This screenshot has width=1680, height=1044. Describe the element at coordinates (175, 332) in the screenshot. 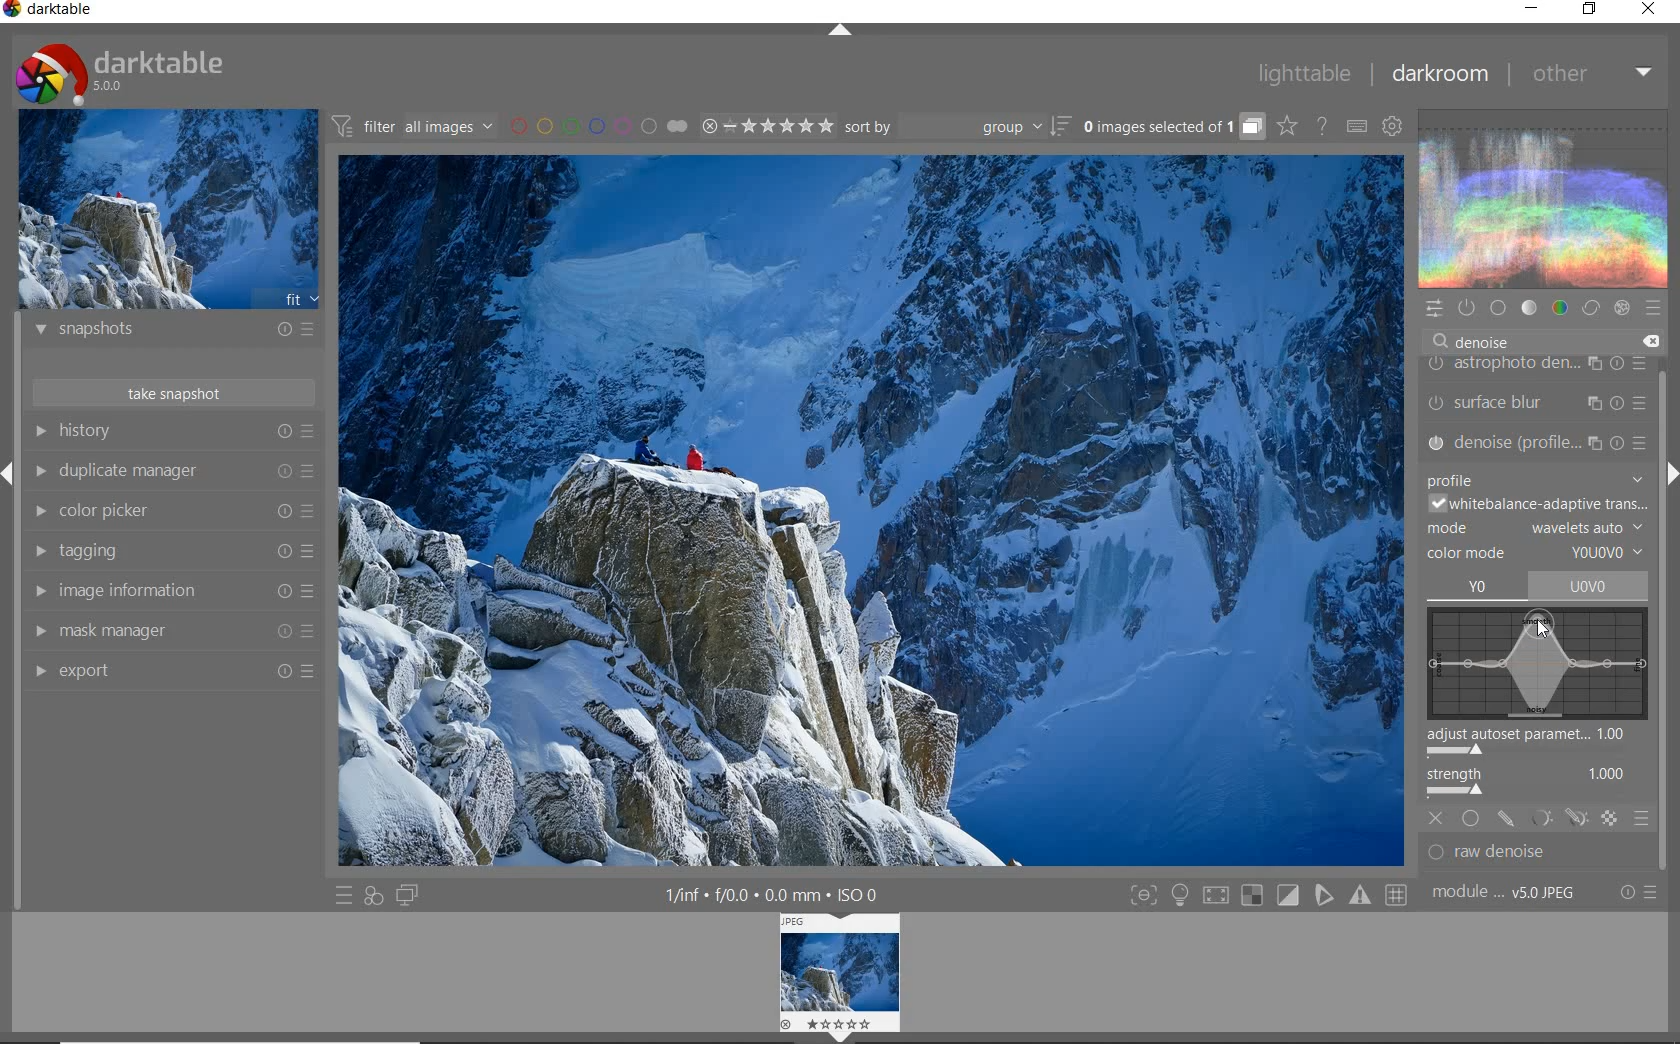

I see `snapshots` at that location.